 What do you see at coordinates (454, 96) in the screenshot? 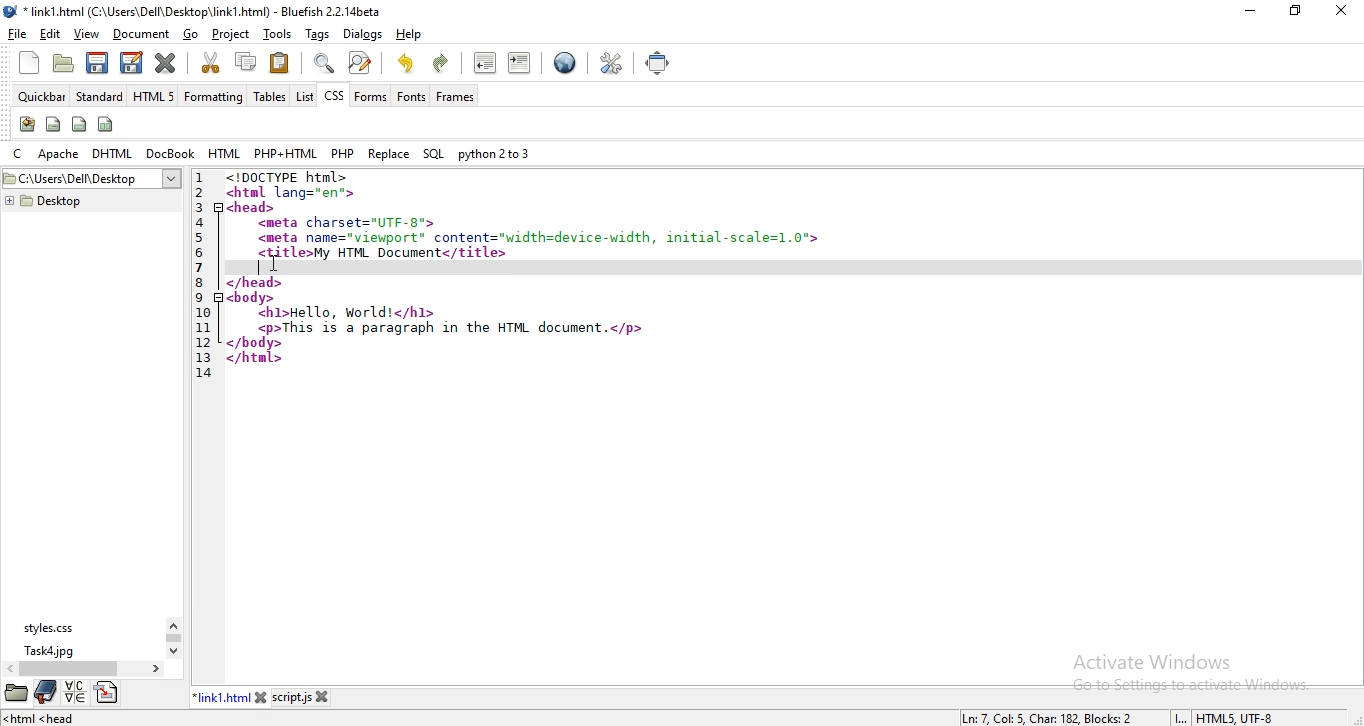
I see `frames` at bounding box center [454, 96].